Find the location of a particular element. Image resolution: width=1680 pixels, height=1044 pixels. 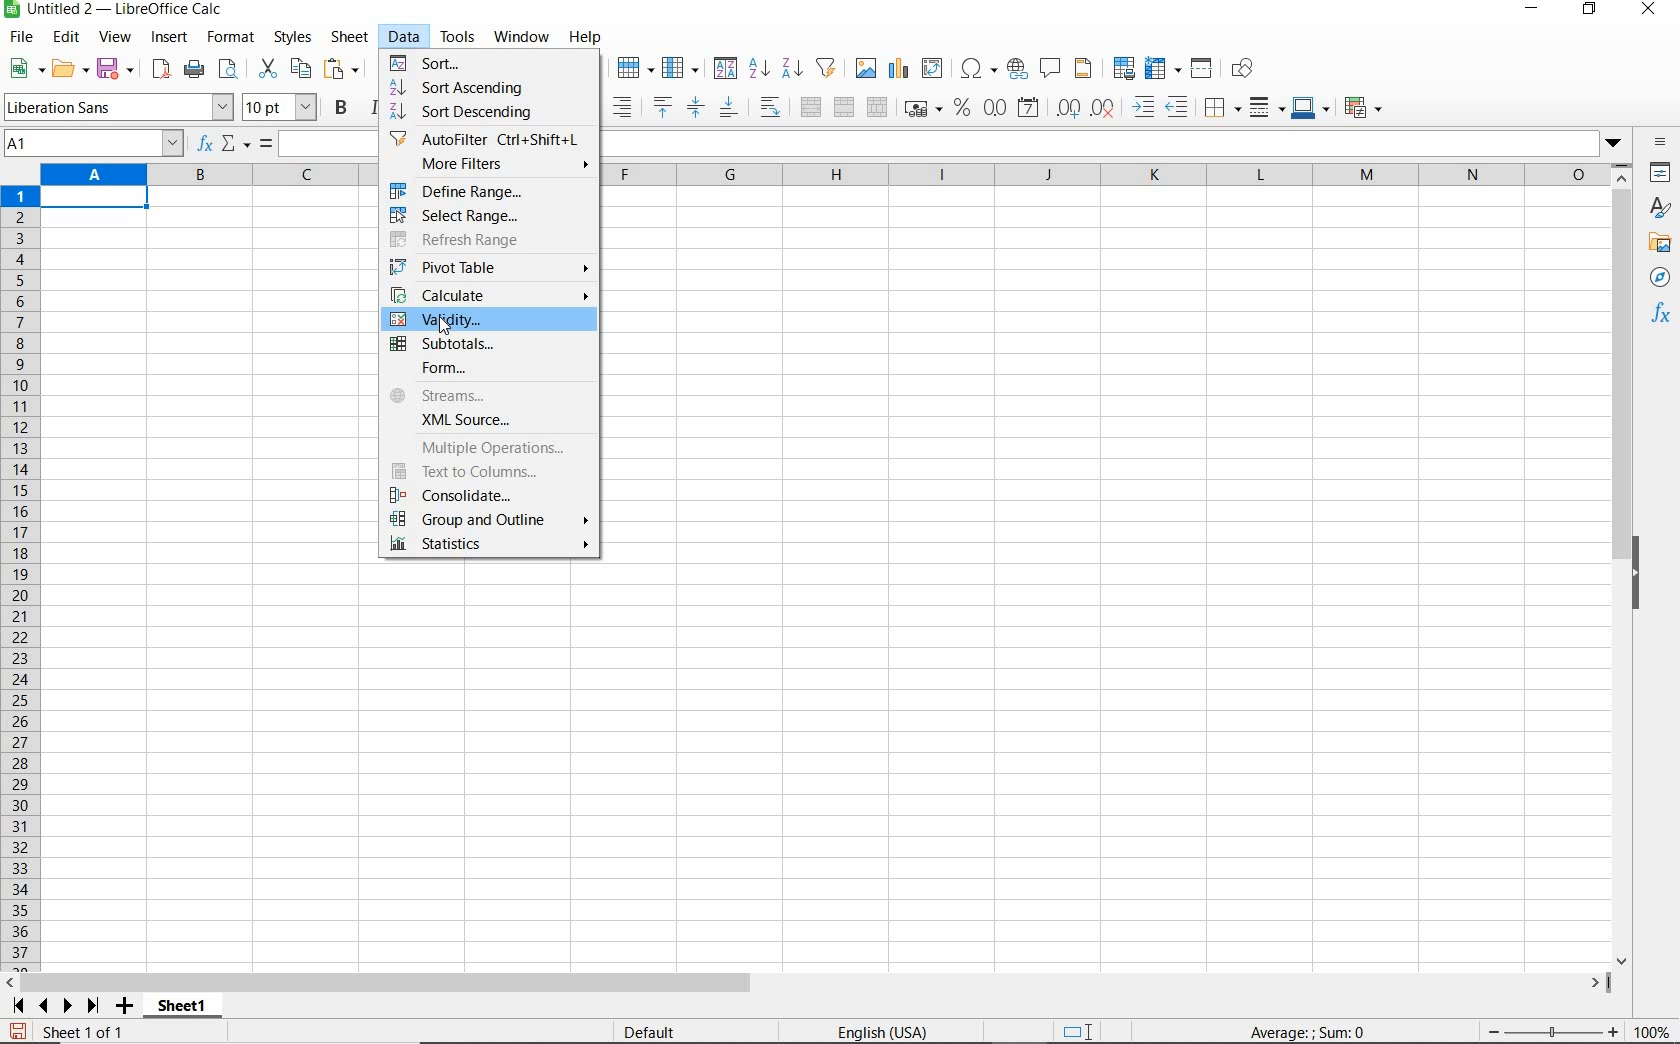

font size is located at coordinates (280, 107).